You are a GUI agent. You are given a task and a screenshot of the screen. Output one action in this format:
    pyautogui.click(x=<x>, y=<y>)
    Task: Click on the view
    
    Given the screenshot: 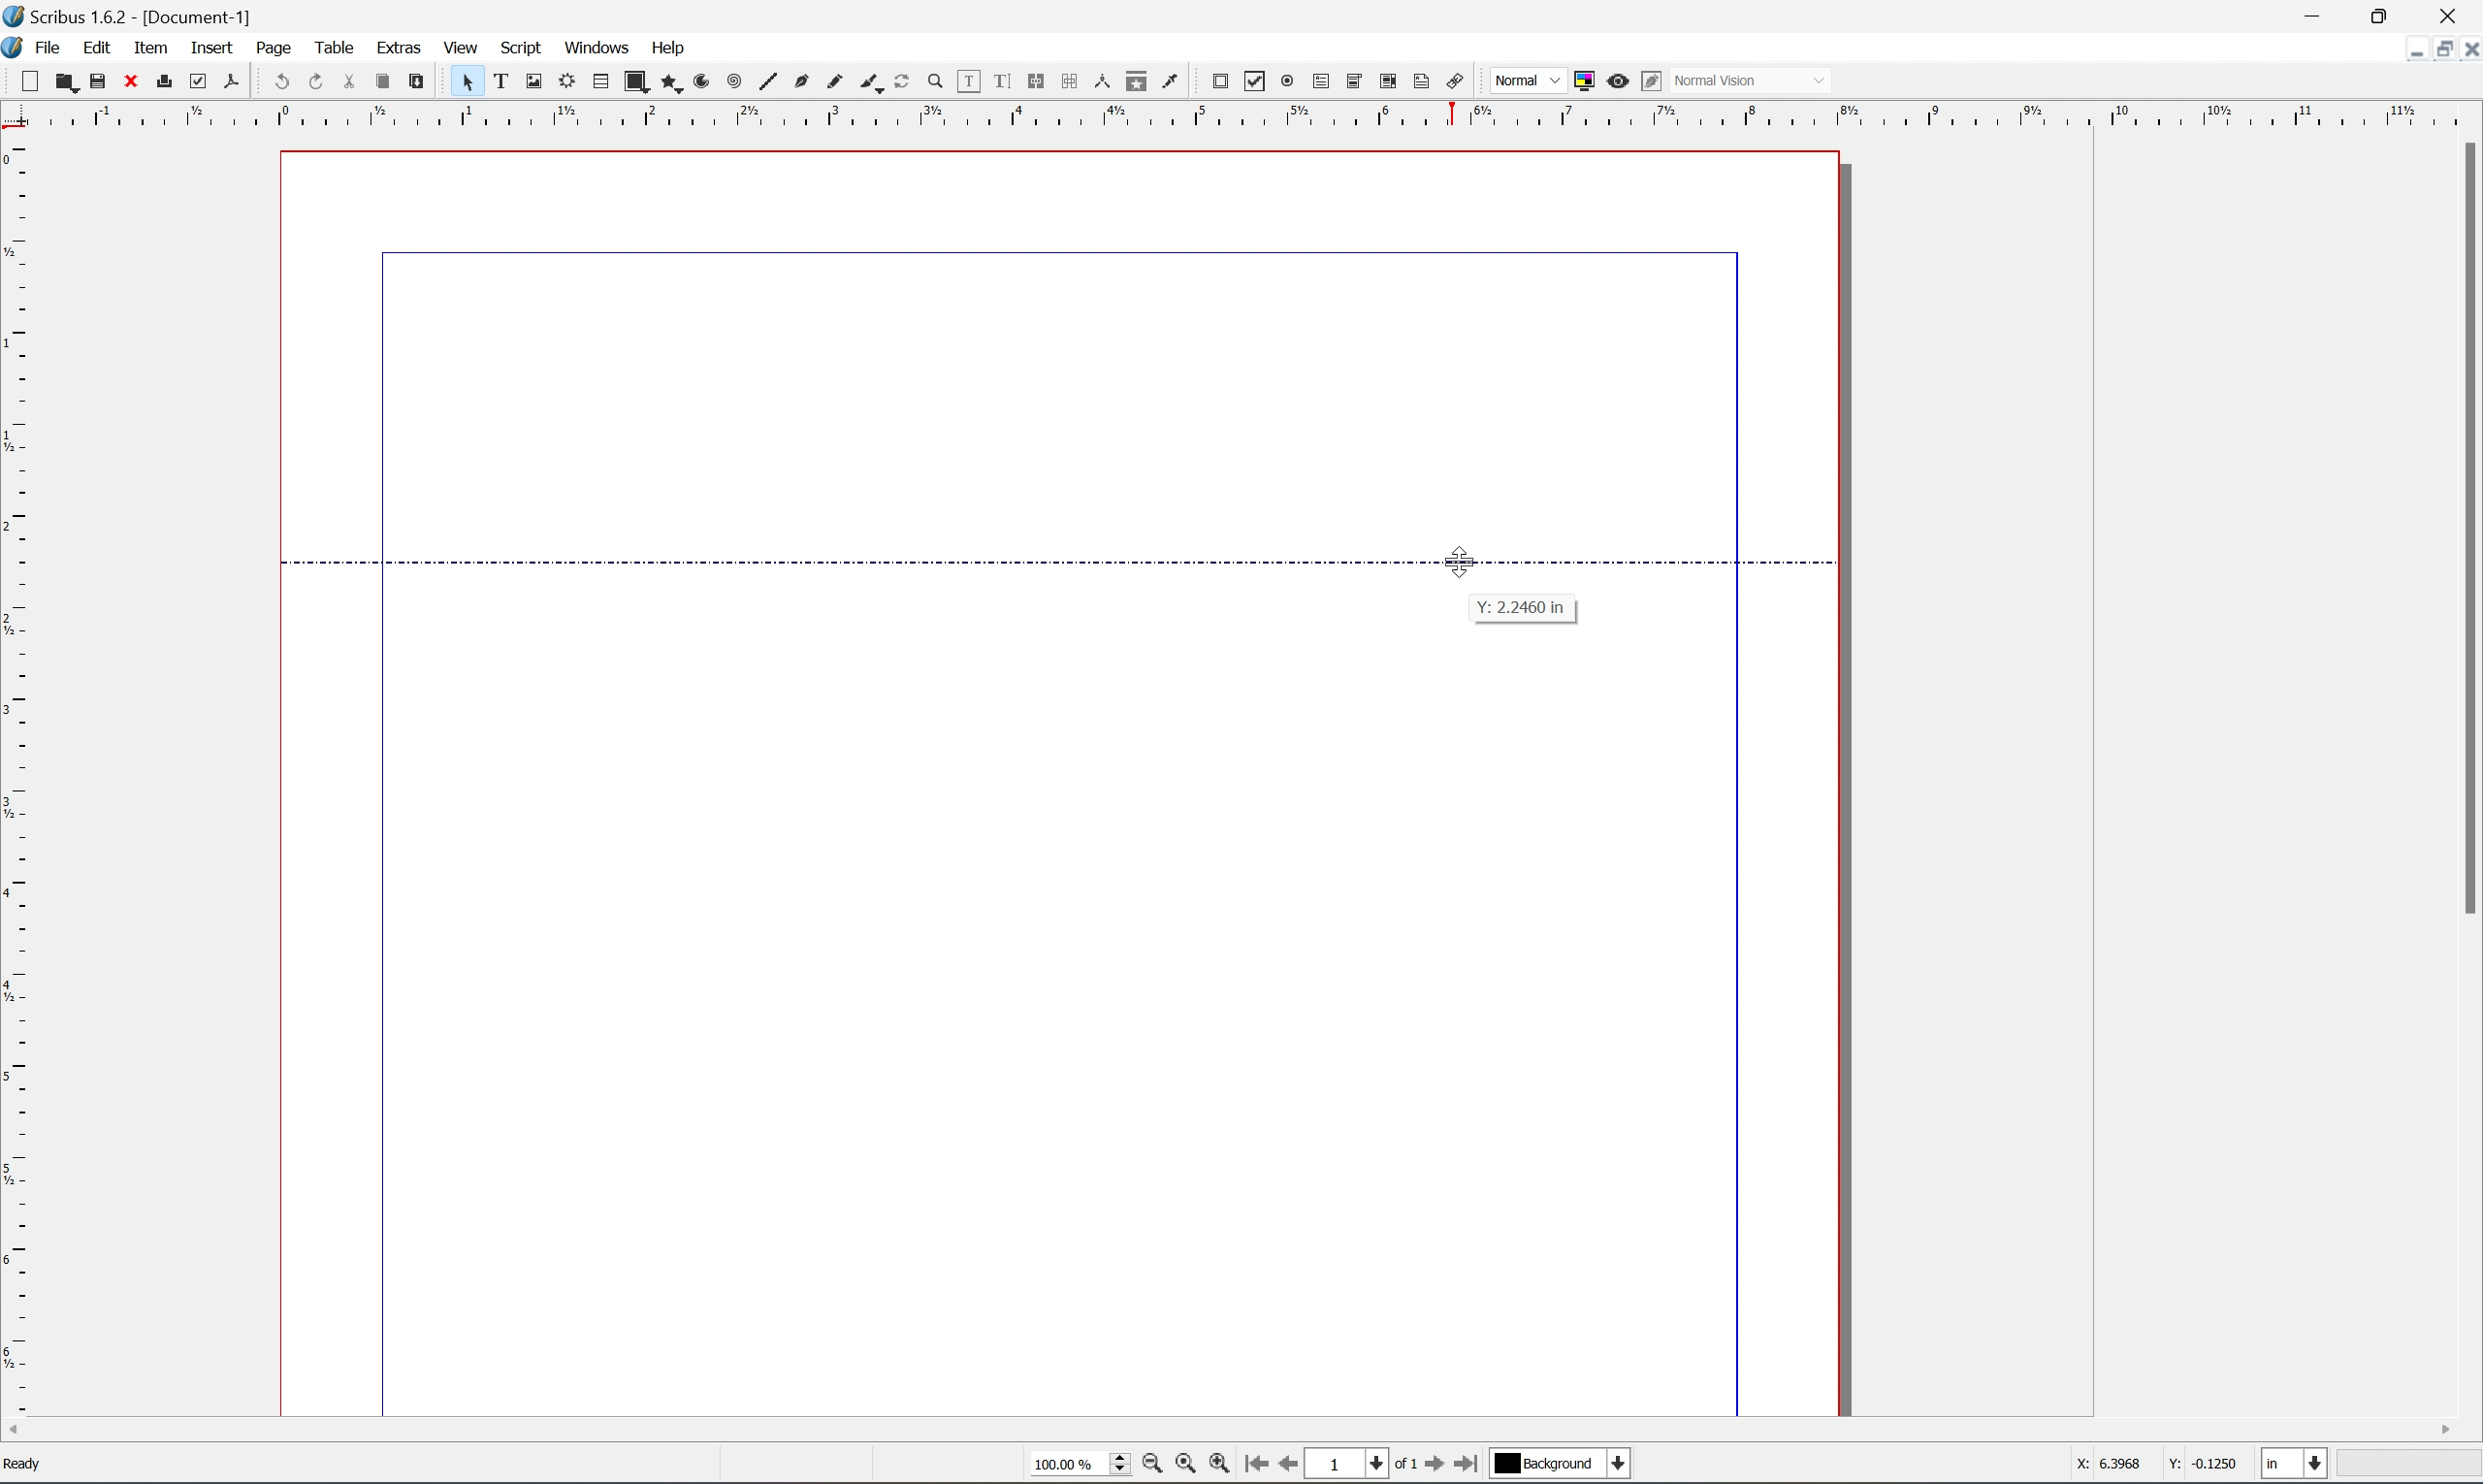 What is the action you would take?
    pyautogui.click(x=464, y=45)
    